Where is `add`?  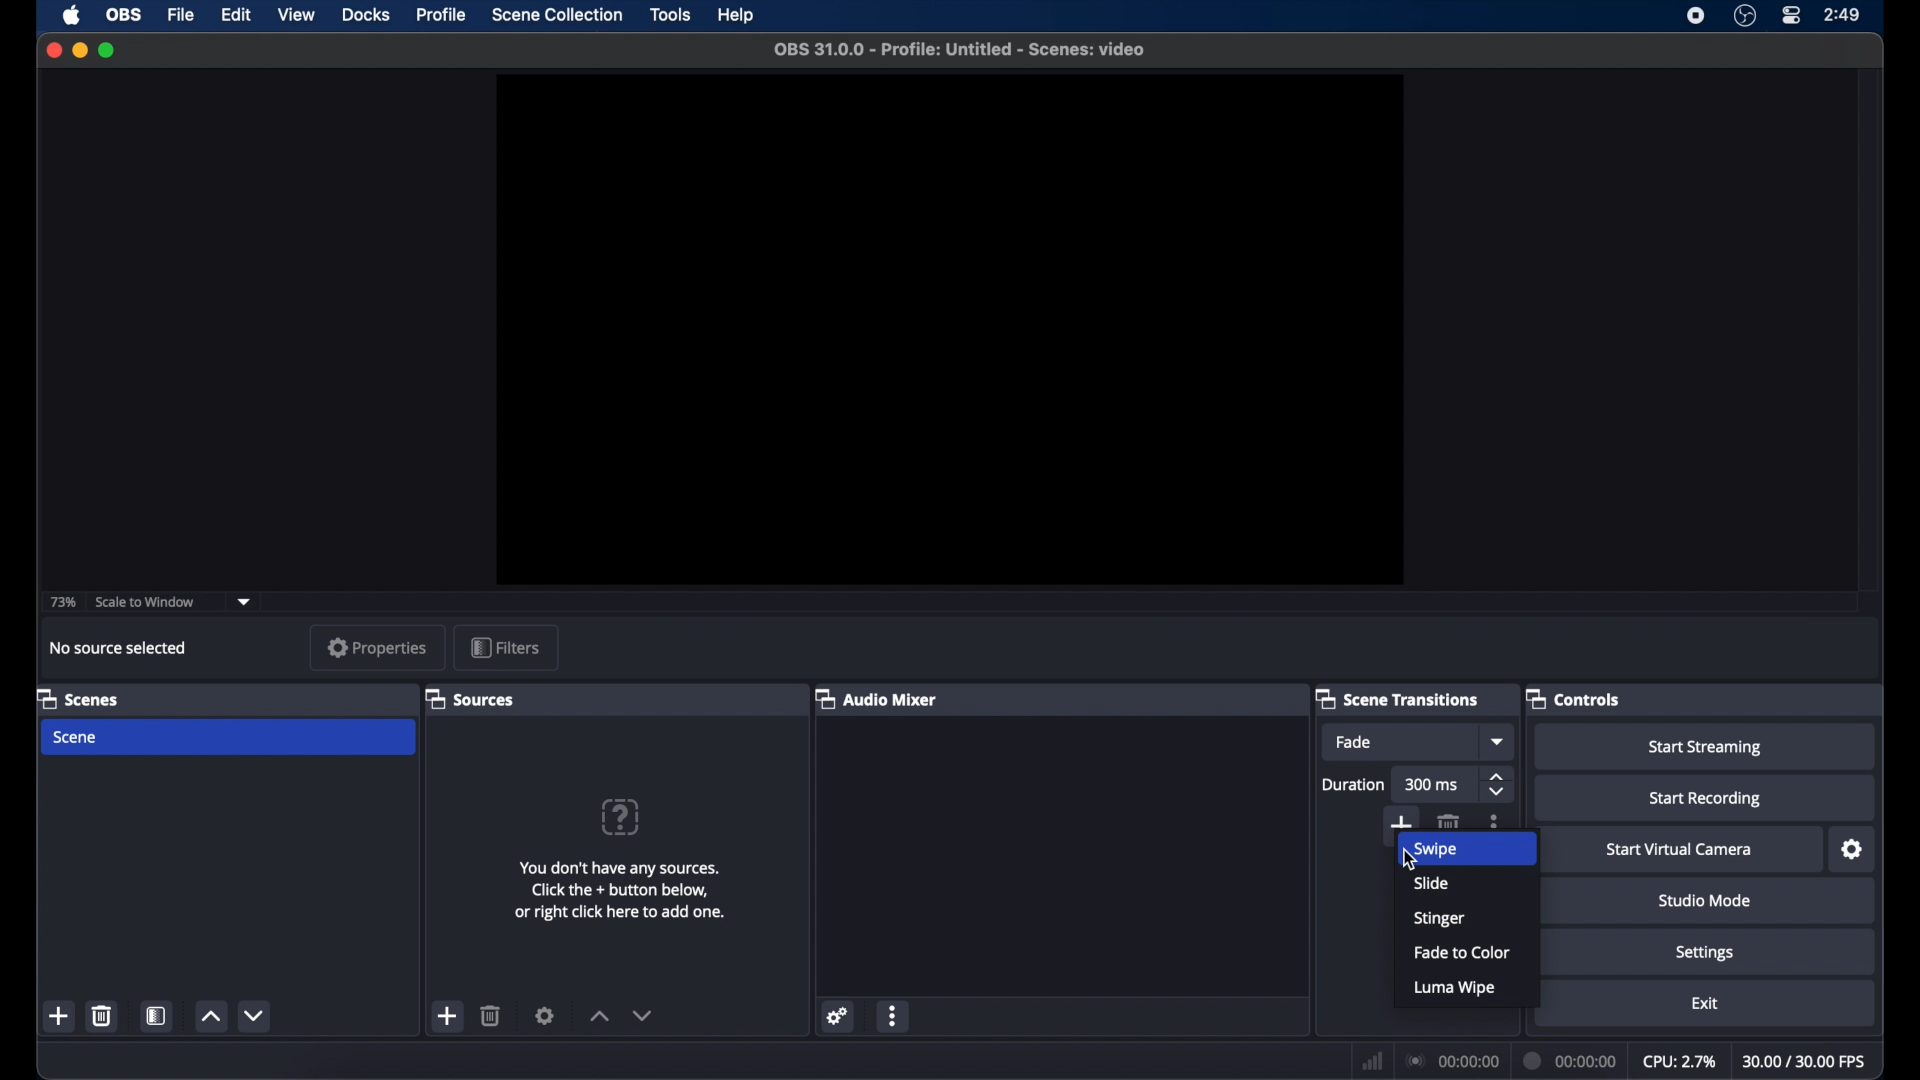
add is located at coordinates (1400, 820).